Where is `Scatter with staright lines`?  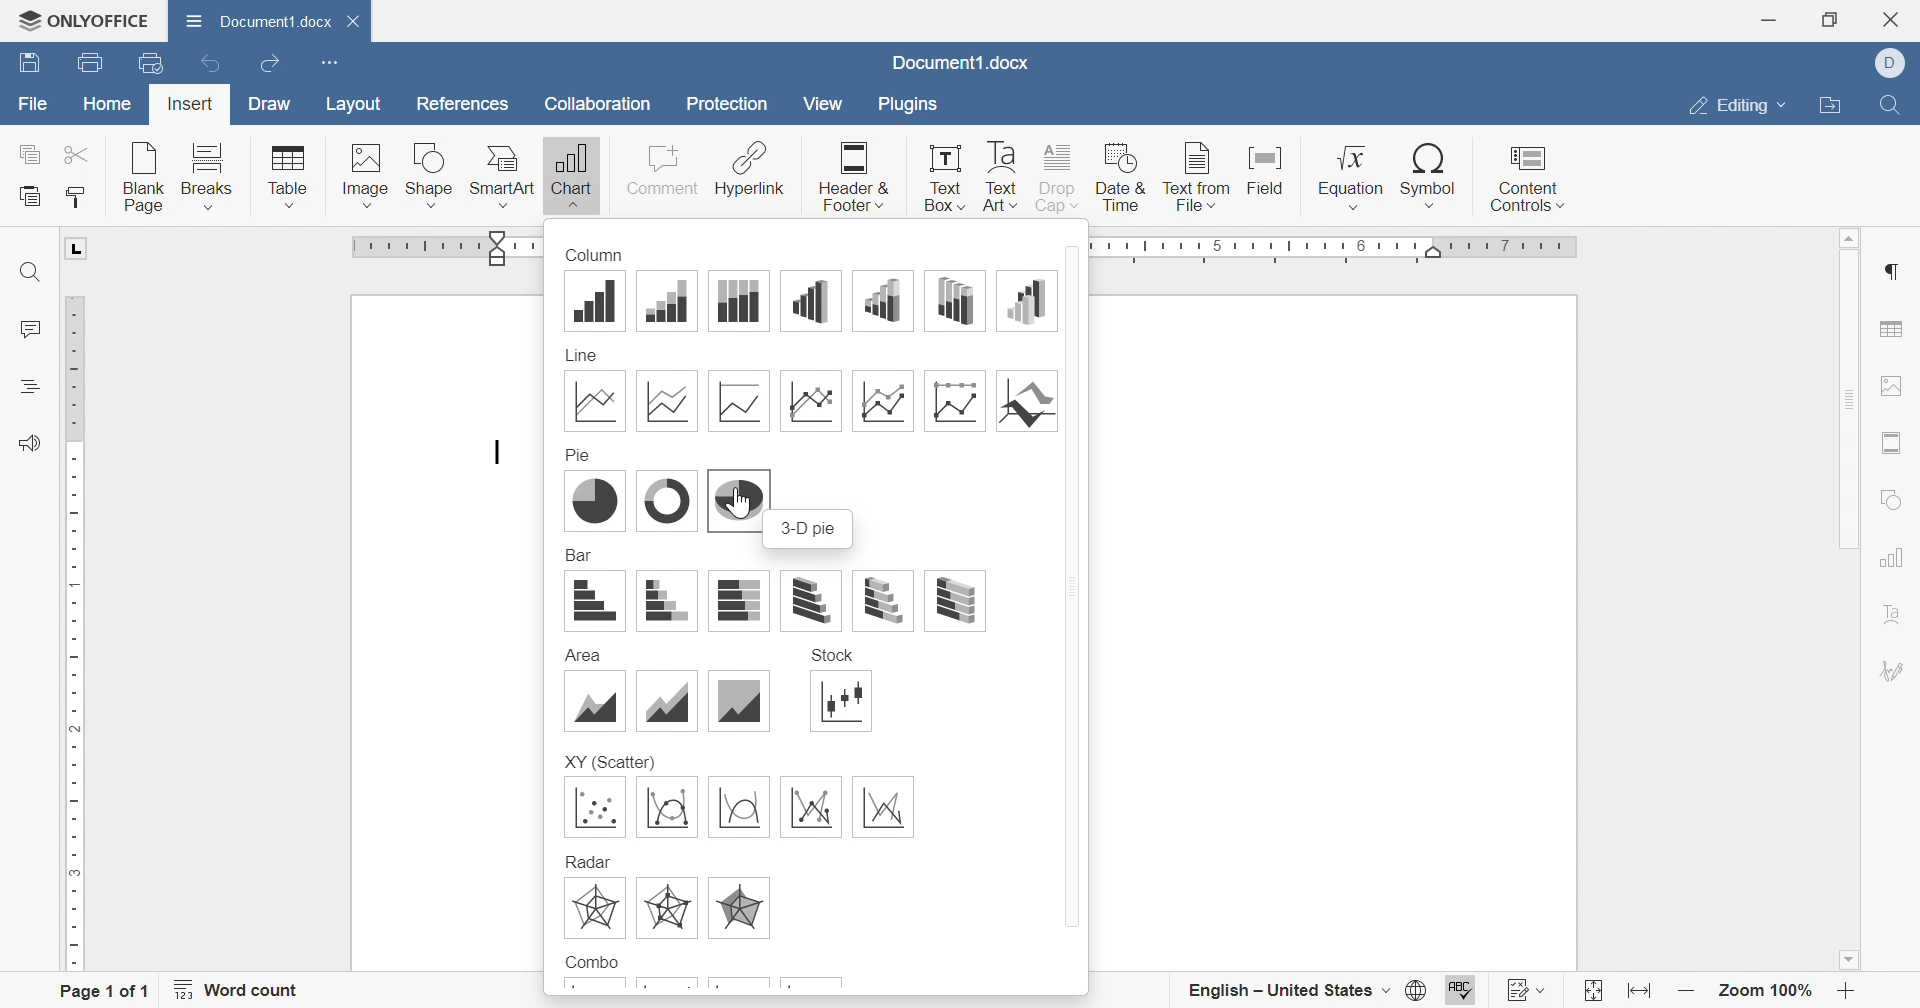
Scatter with staright lines is located at coordinates (885, 807).